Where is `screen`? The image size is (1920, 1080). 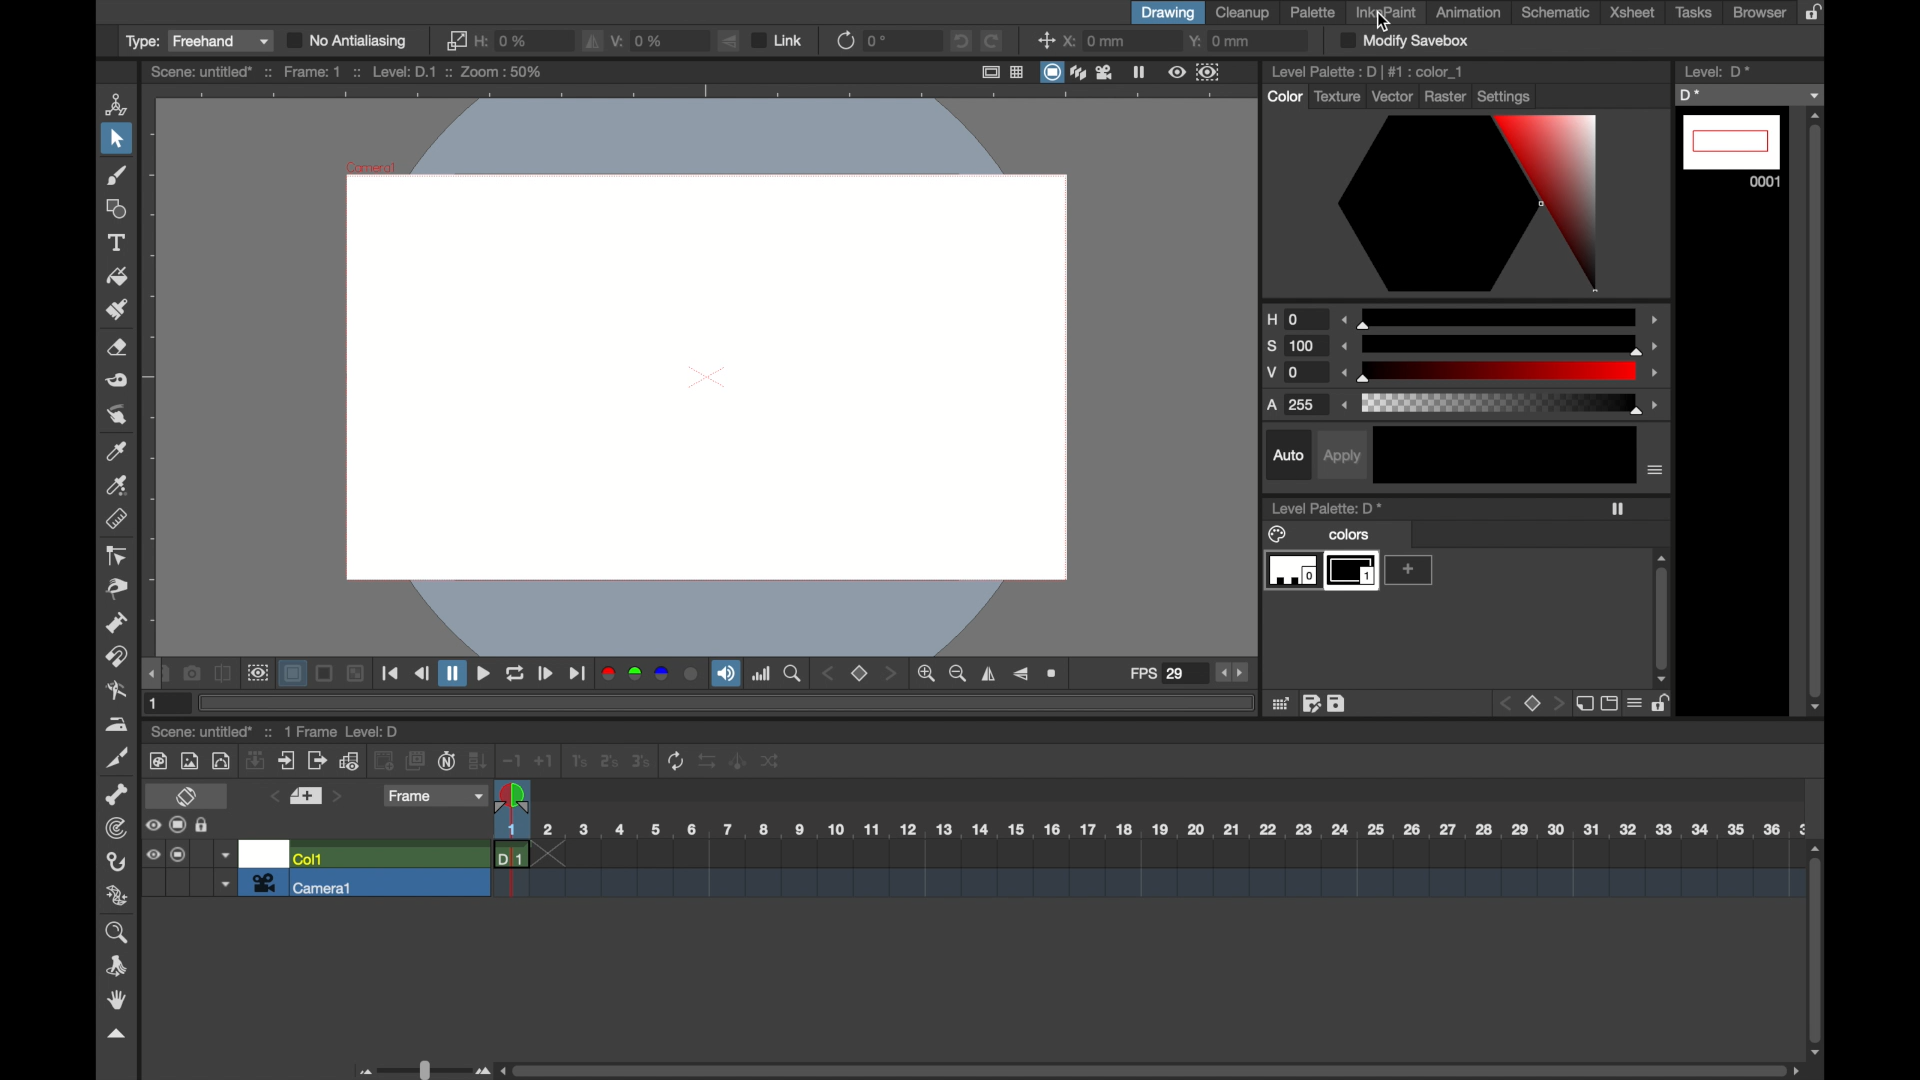 screen is located at coordinates (1052, 72).